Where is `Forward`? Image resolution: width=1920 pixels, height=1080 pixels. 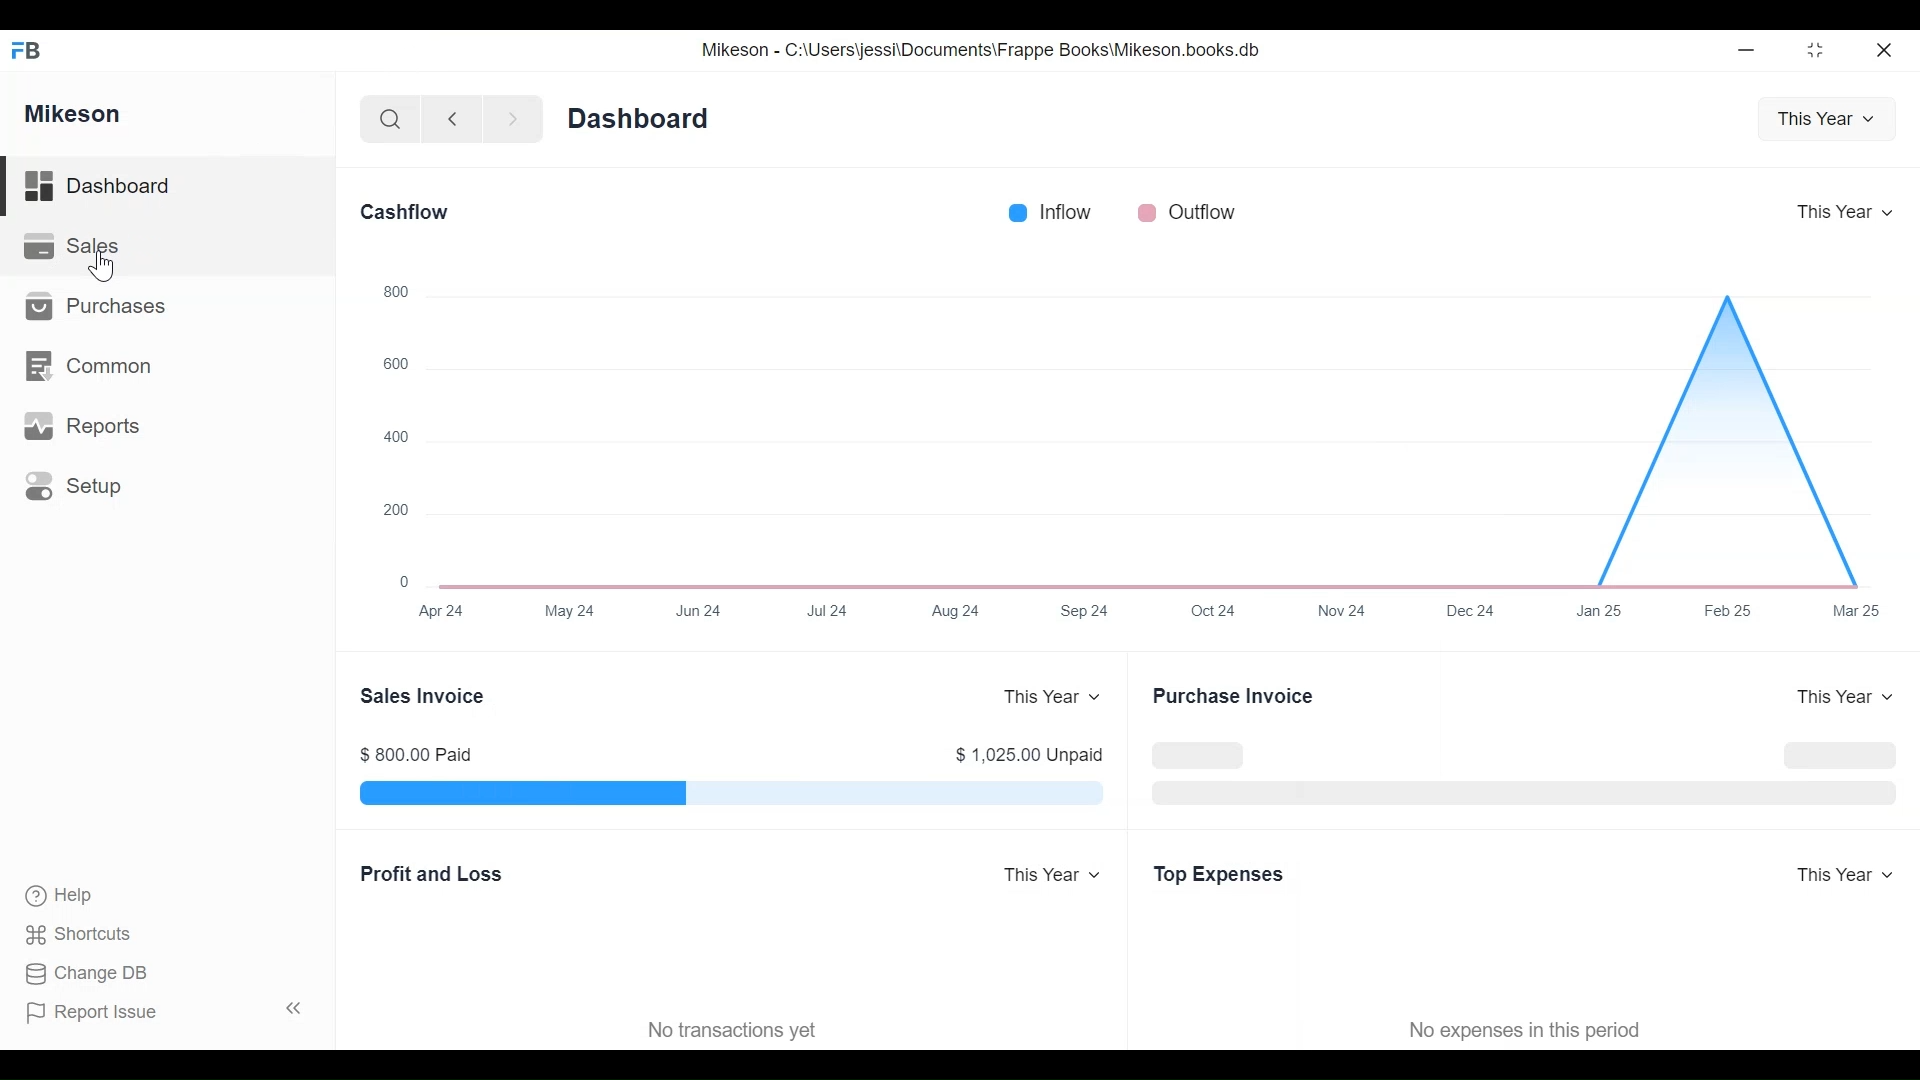 Forward is located at coordinates (520, 118).